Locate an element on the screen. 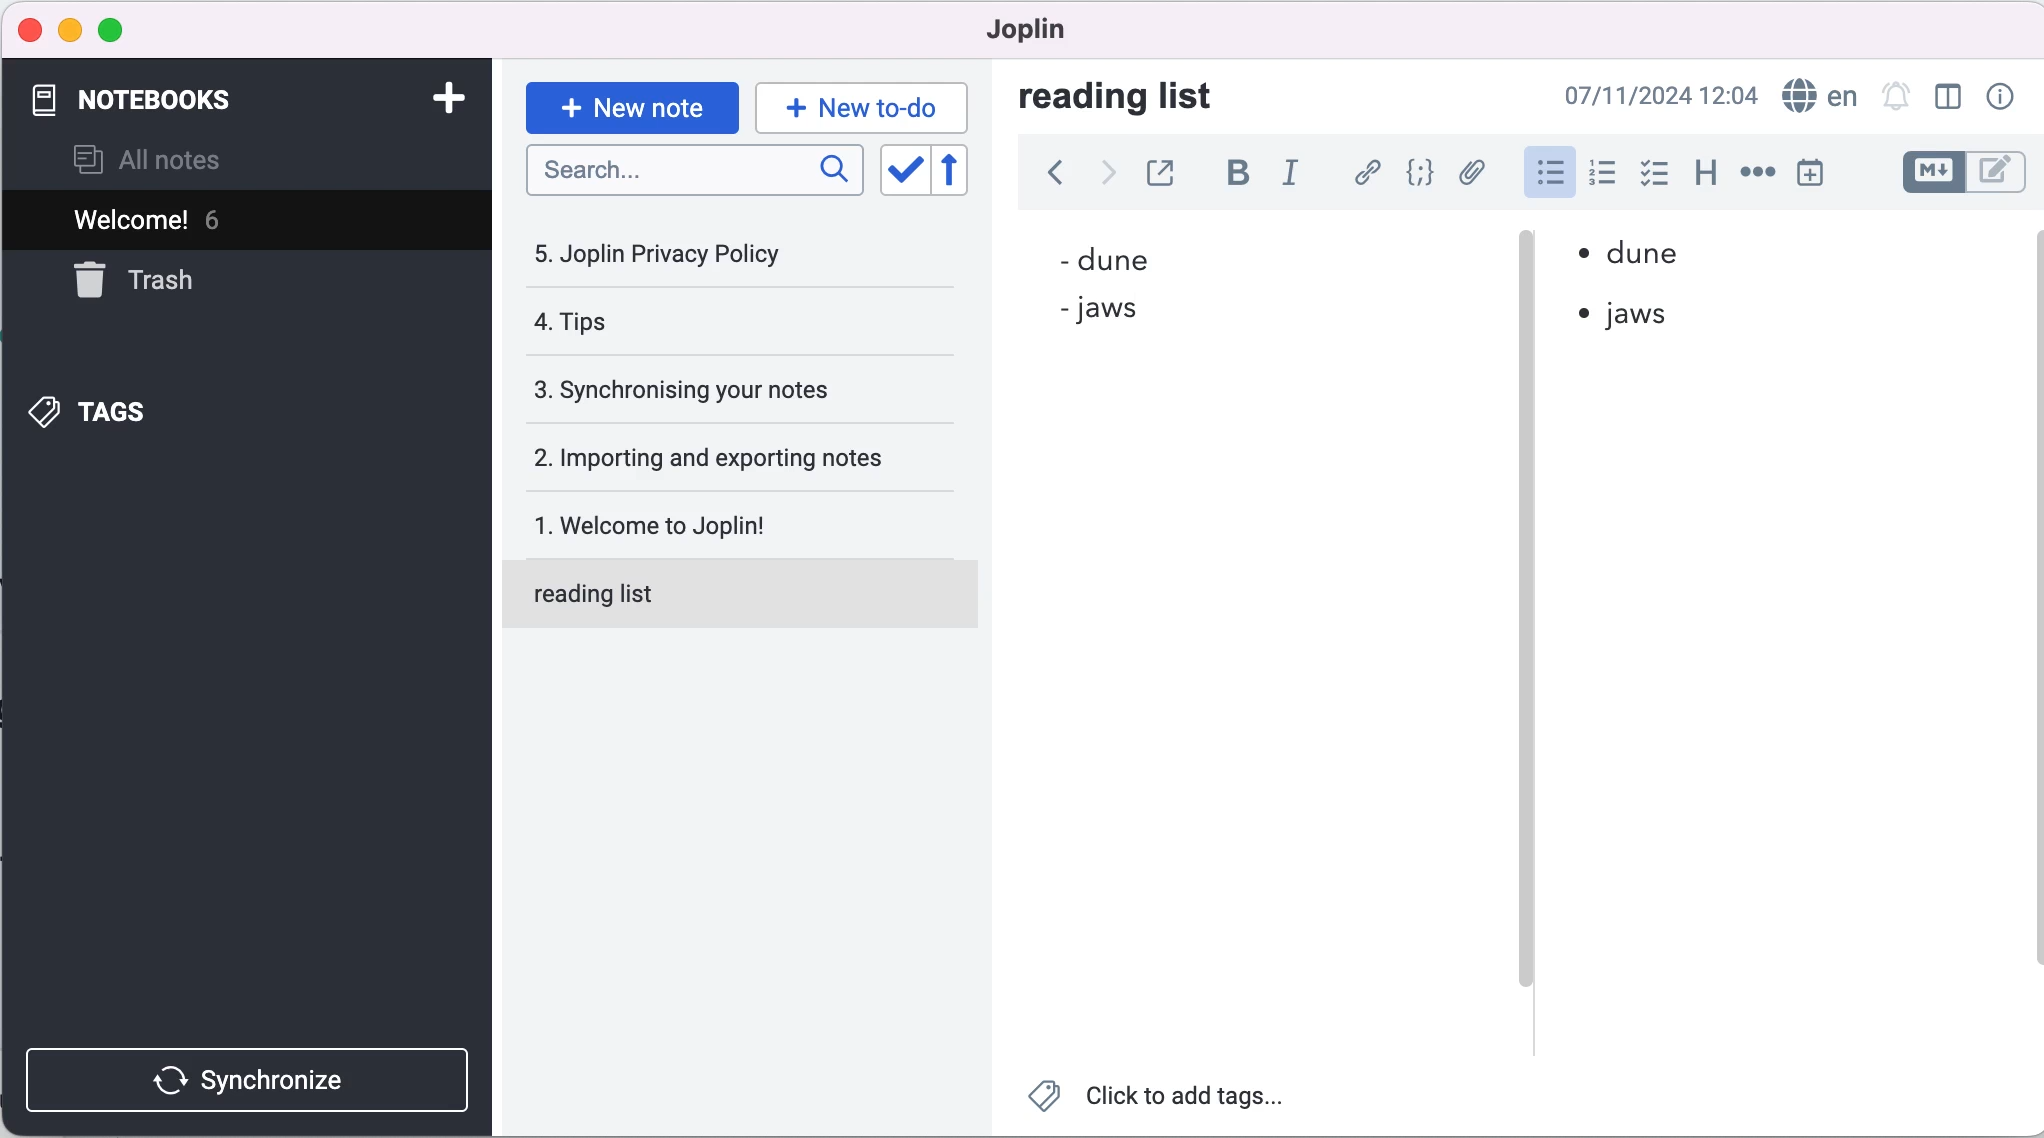 Image resolution: width=2044 pixels, height=1138 pixels. minimize is located at coordinates (70, 30).